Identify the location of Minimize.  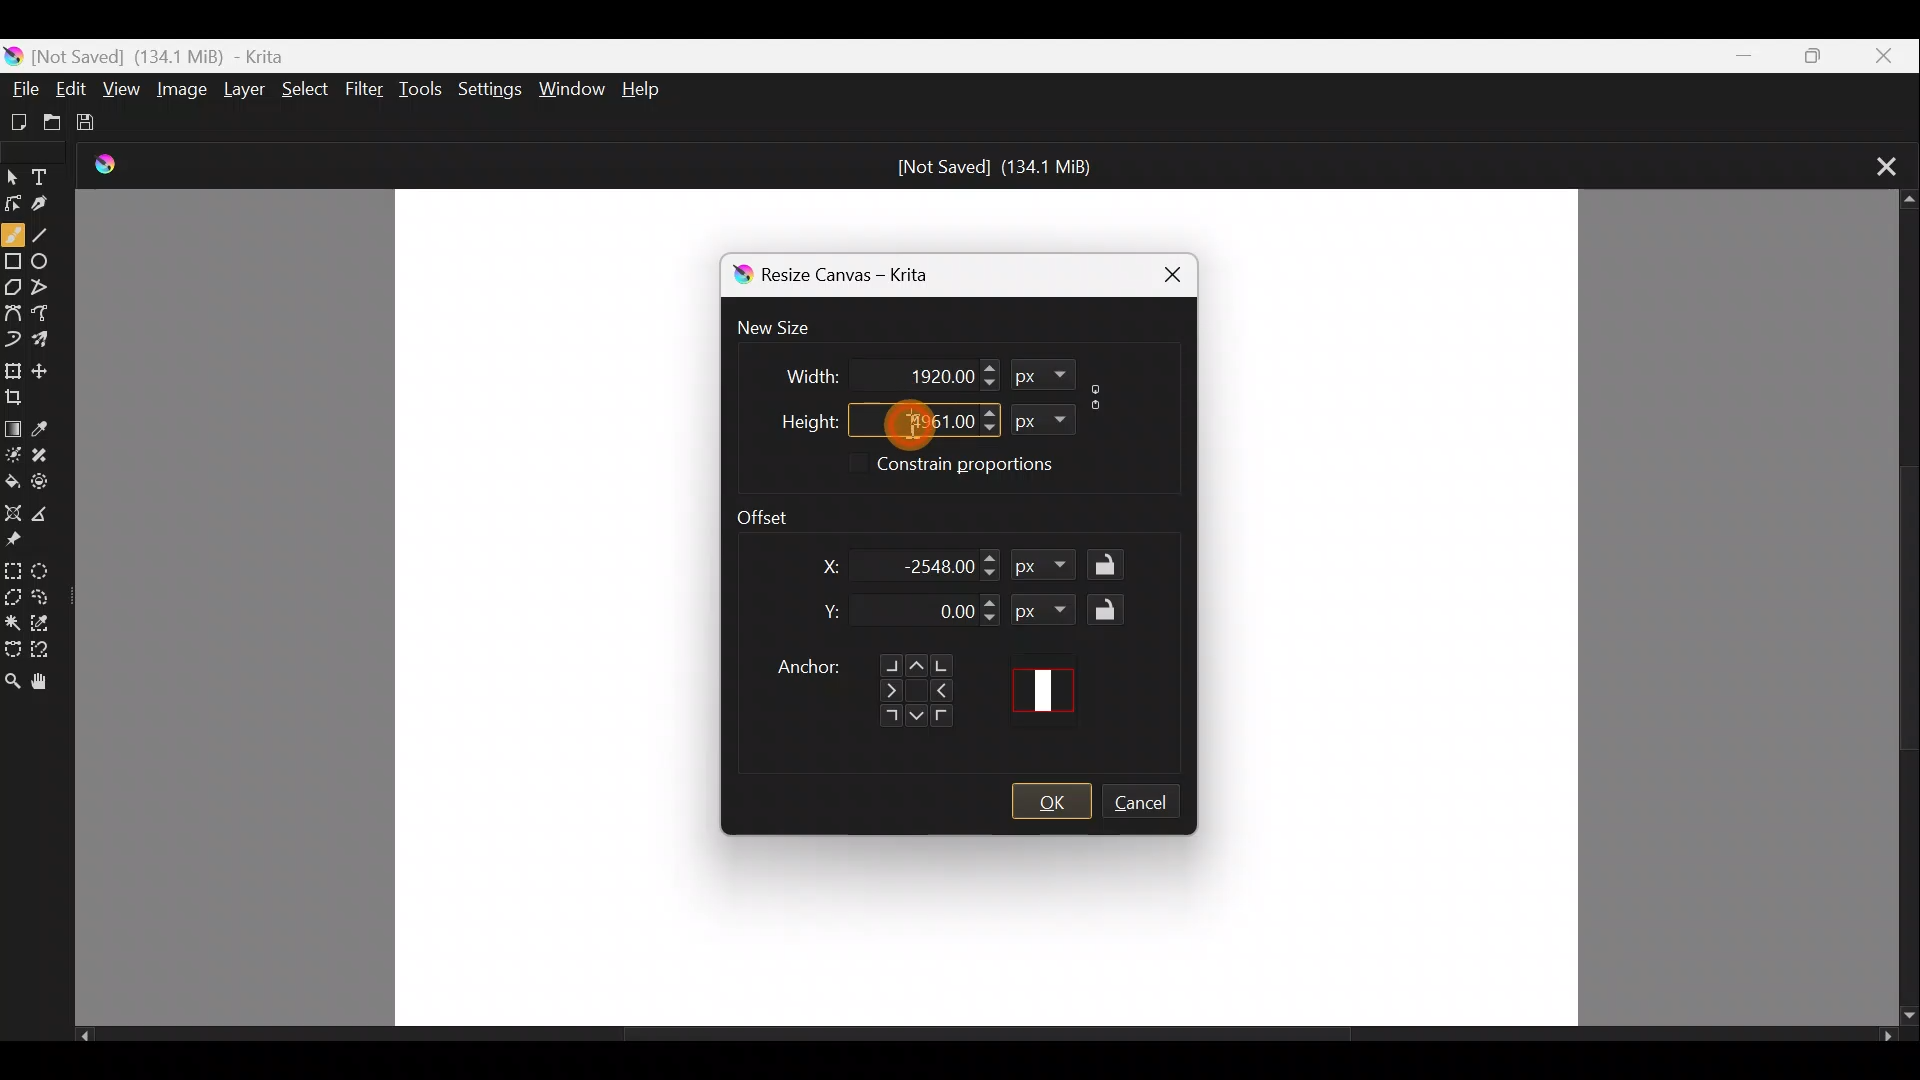
(1733, 56).